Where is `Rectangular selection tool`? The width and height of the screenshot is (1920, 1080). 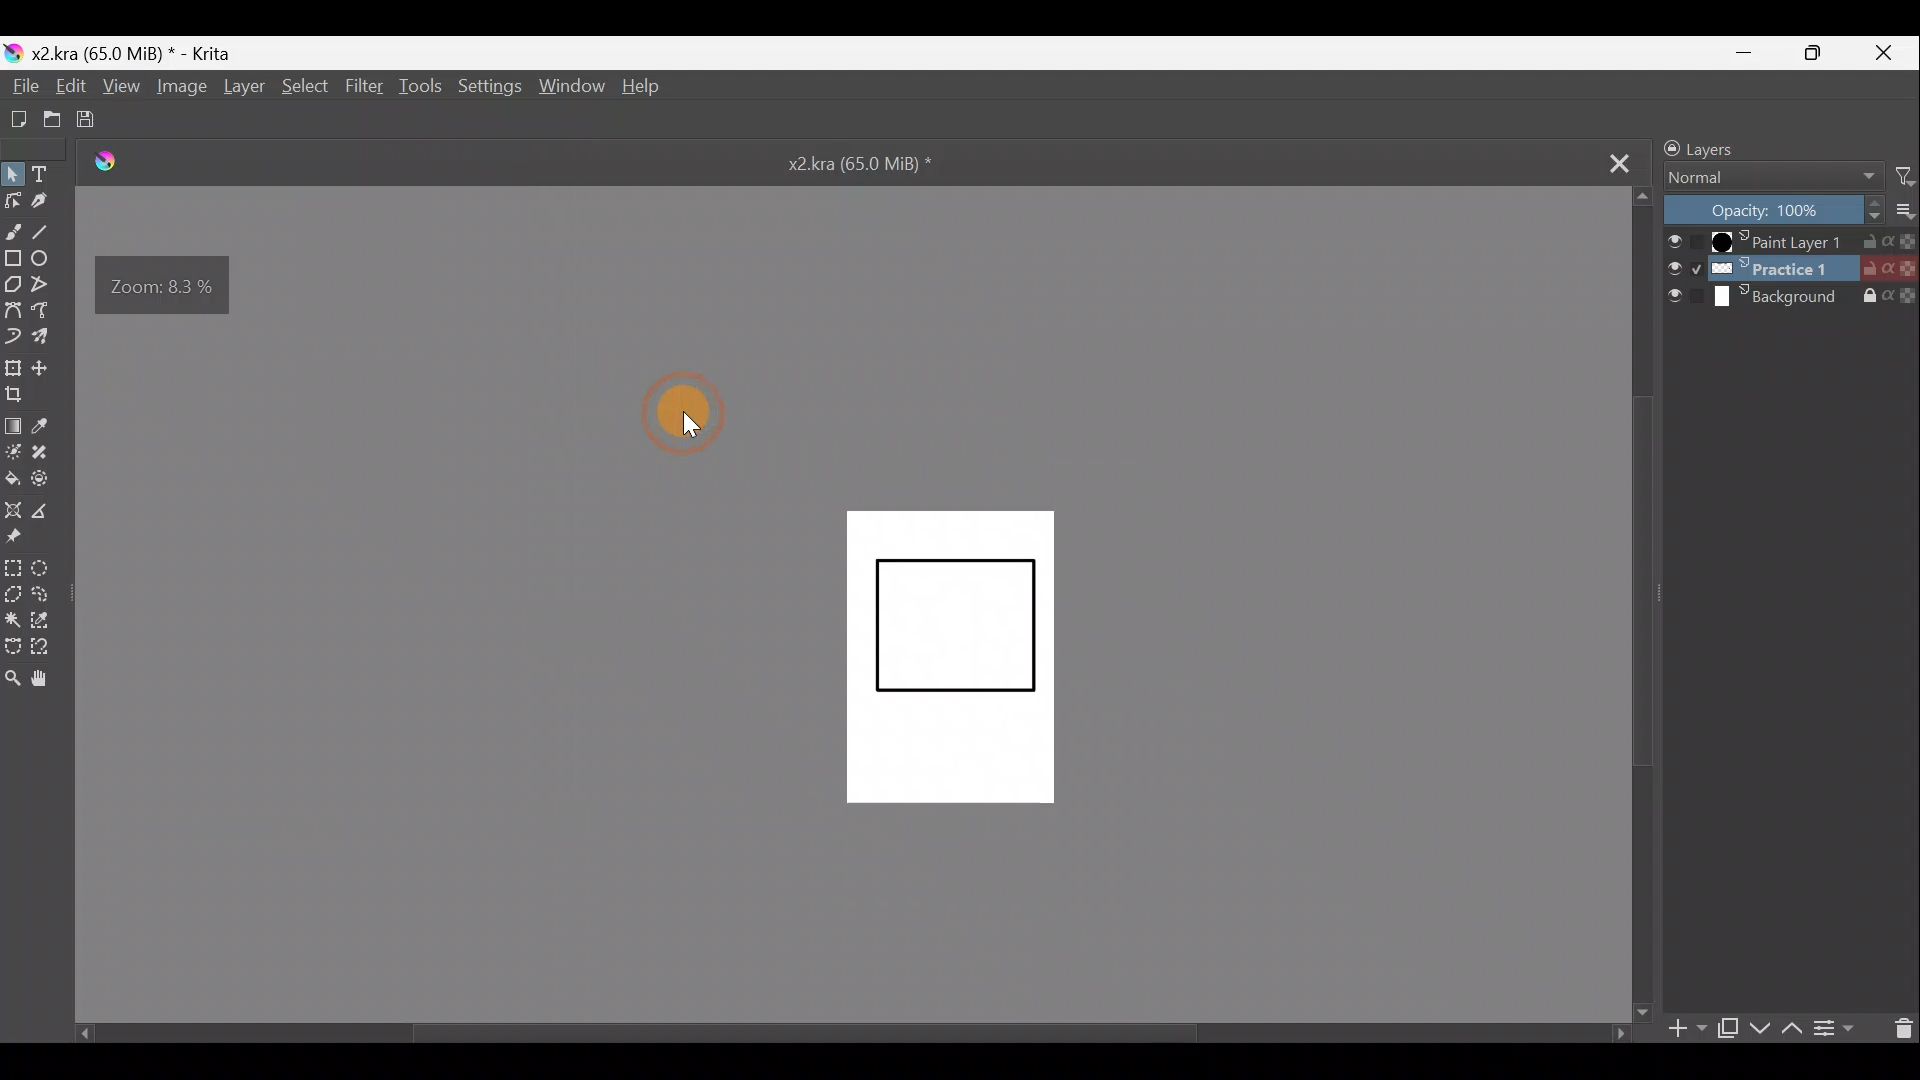
Rectangular selection tool is located at coordinates (12, 566).